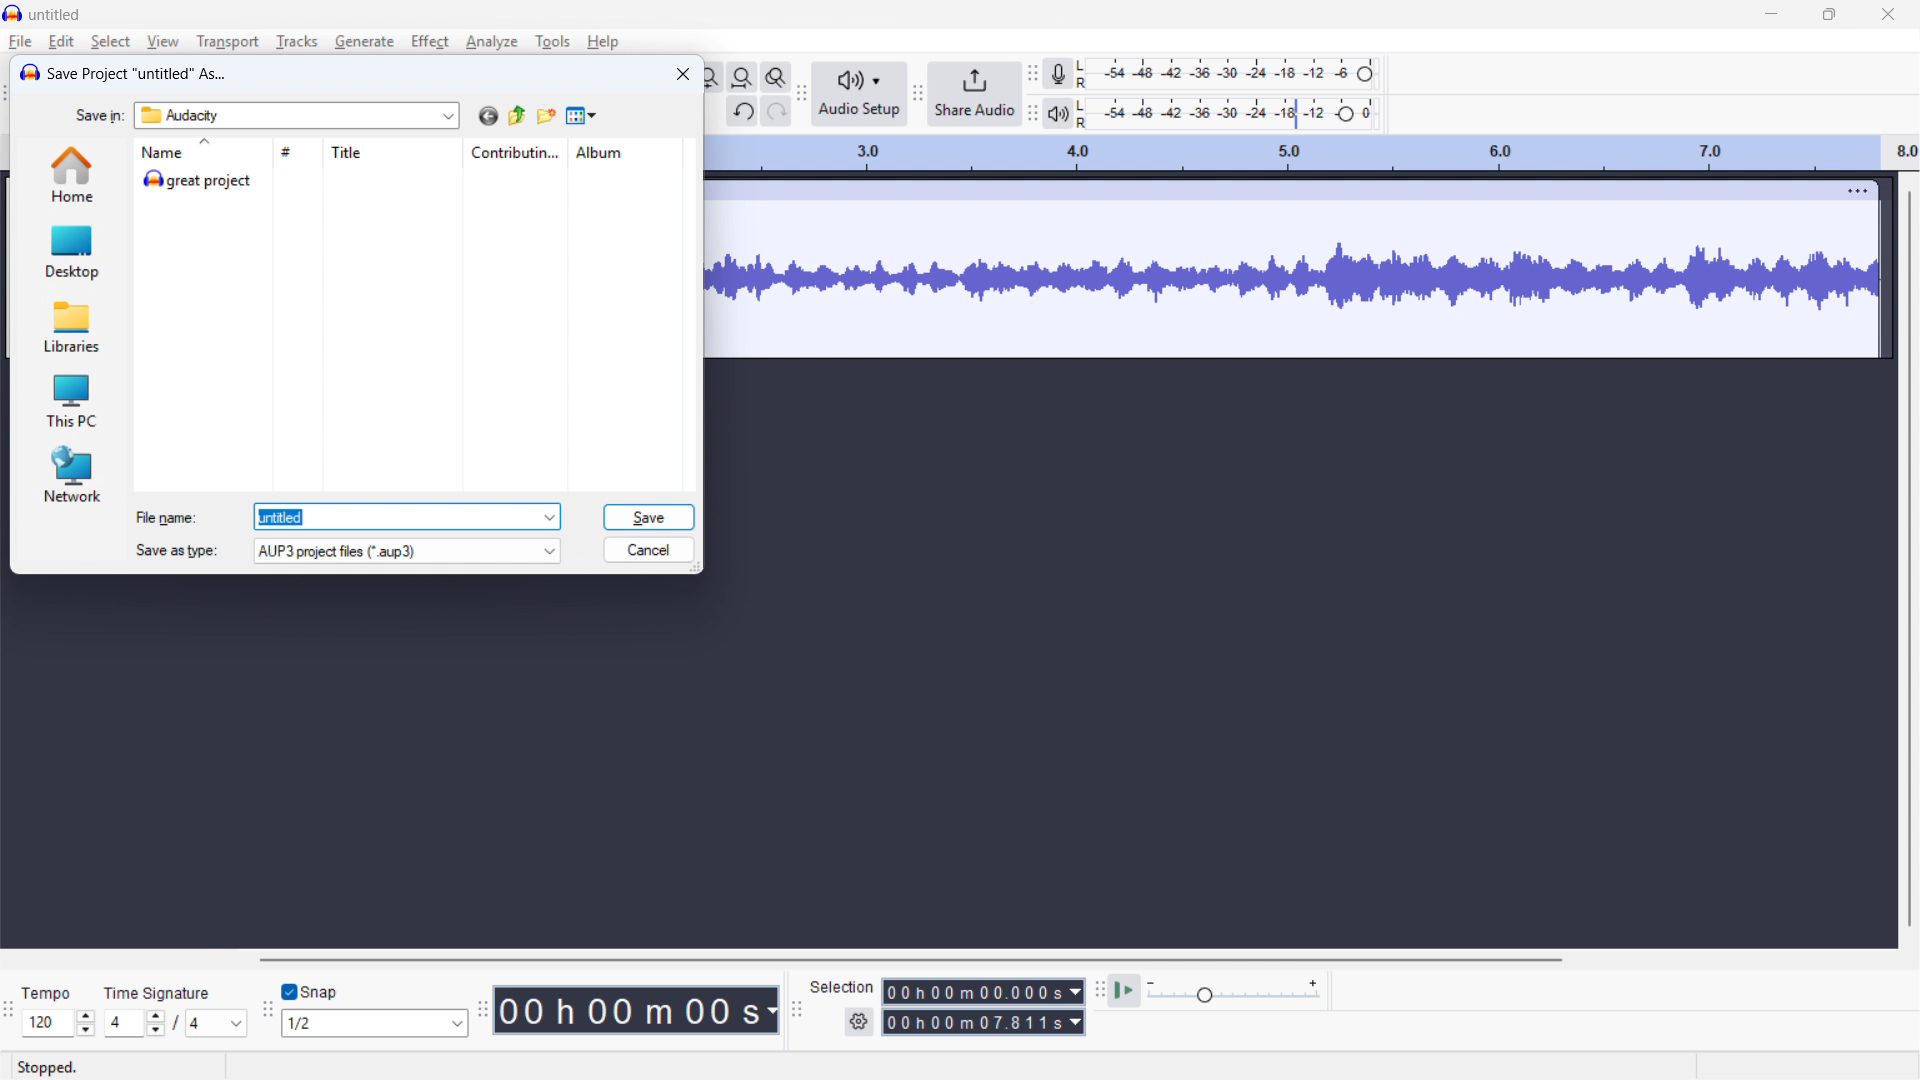 This screenshot has height=1080, width=1920. I want to click on horizontal scrollbar, so click(909, 960).